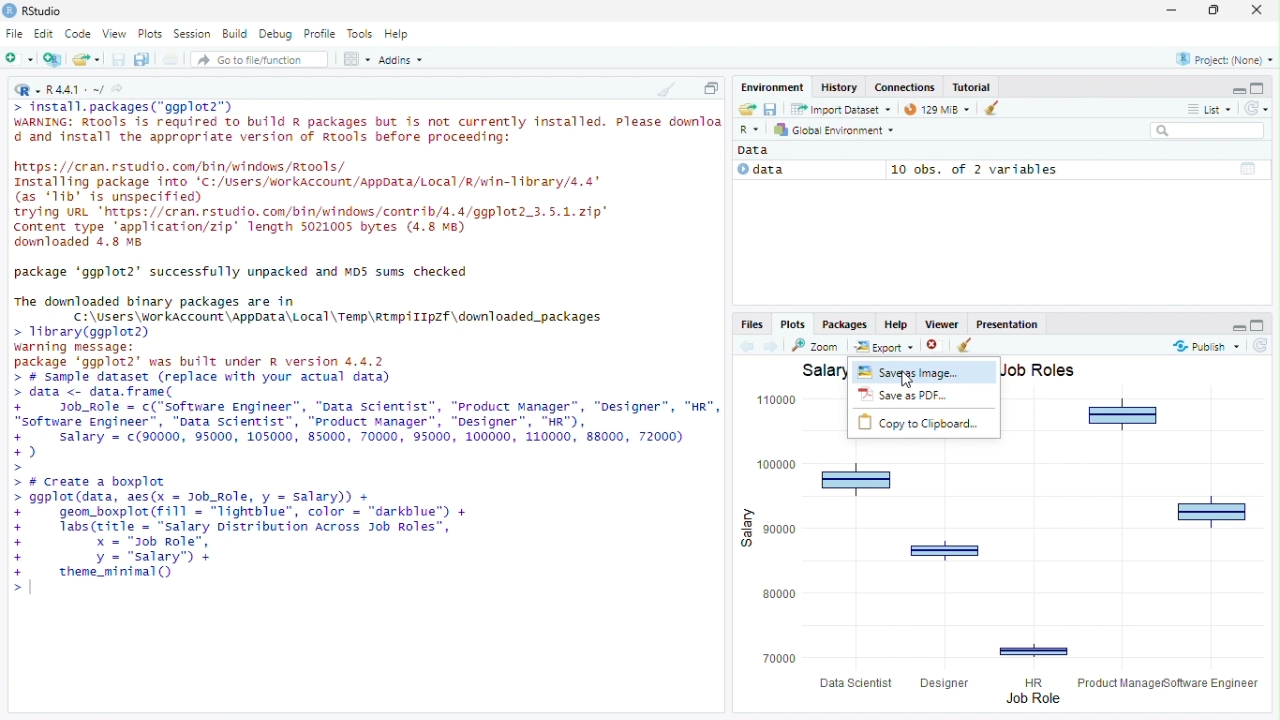 The image size is (1280, 720). What do you see at coordinates (1262, 345) in the screenshot?
I see `refresh current plot` at bounding box center [1262, 345].